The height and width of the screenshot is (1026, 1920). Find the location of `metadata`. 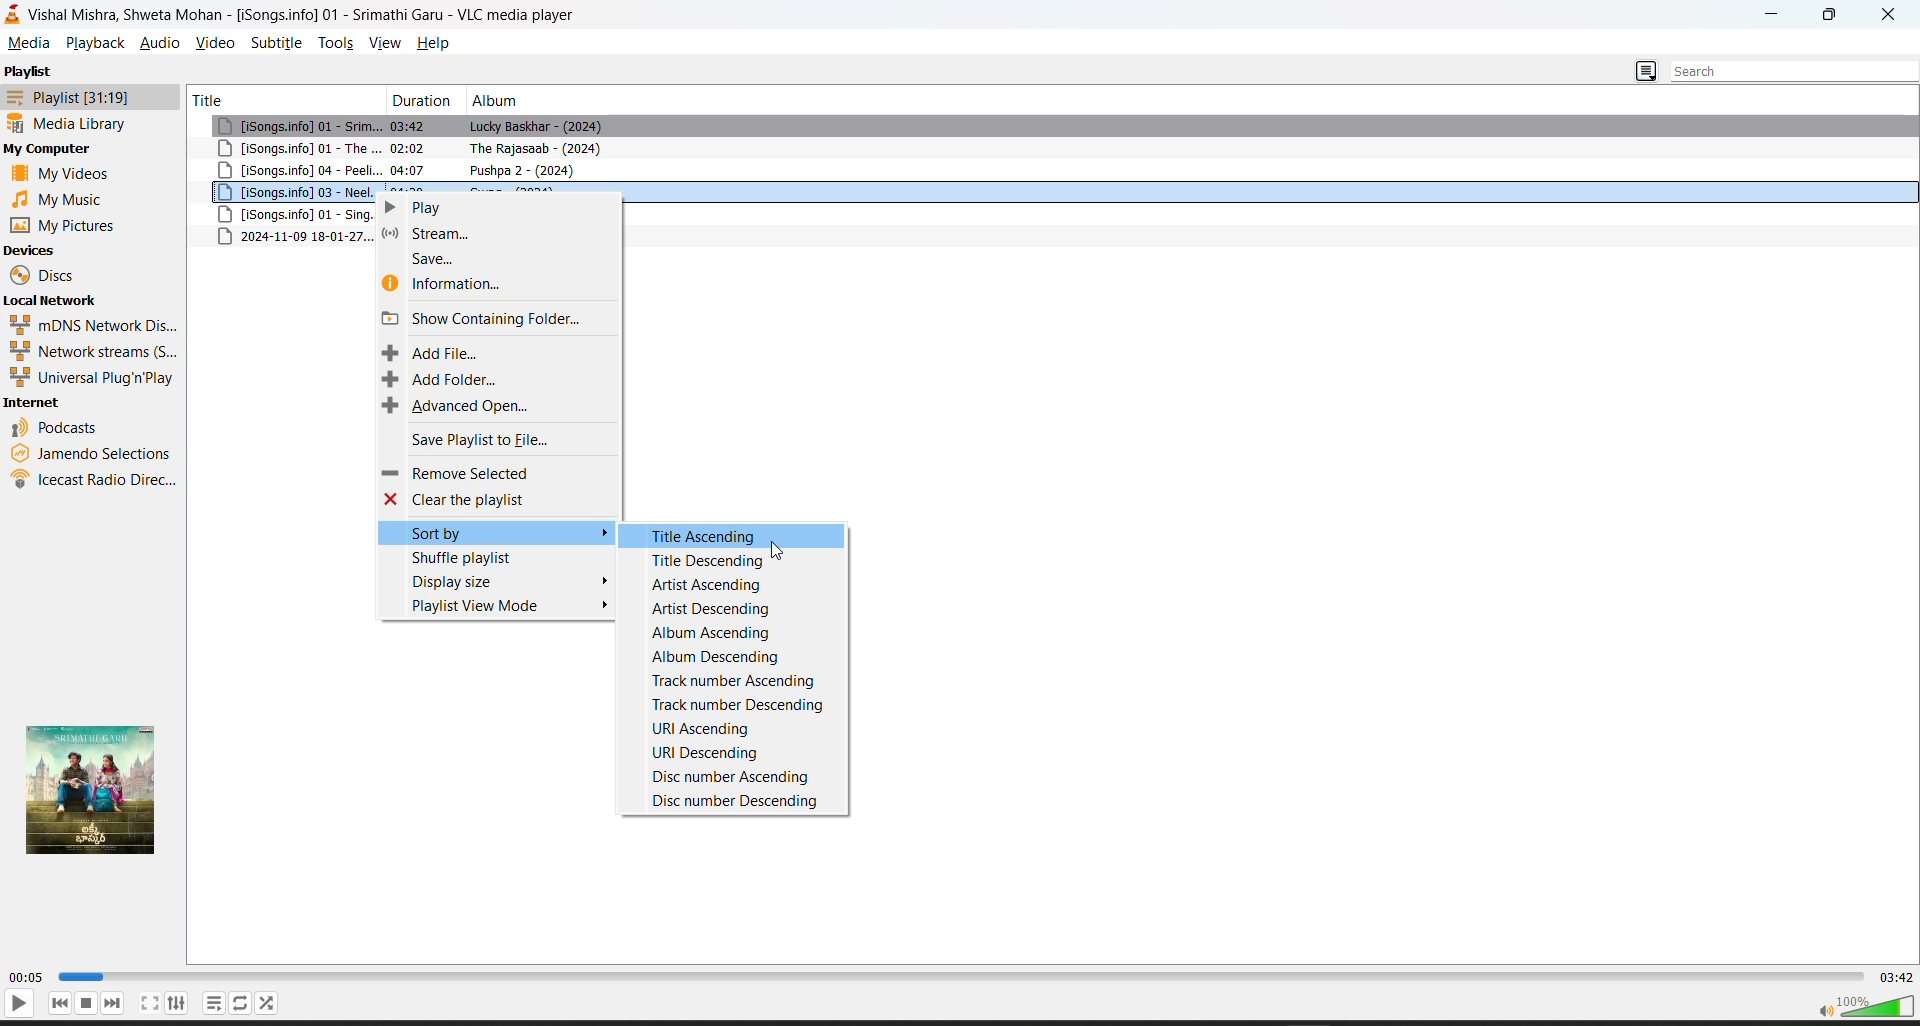

metadata is located at coordinates (288, 237).